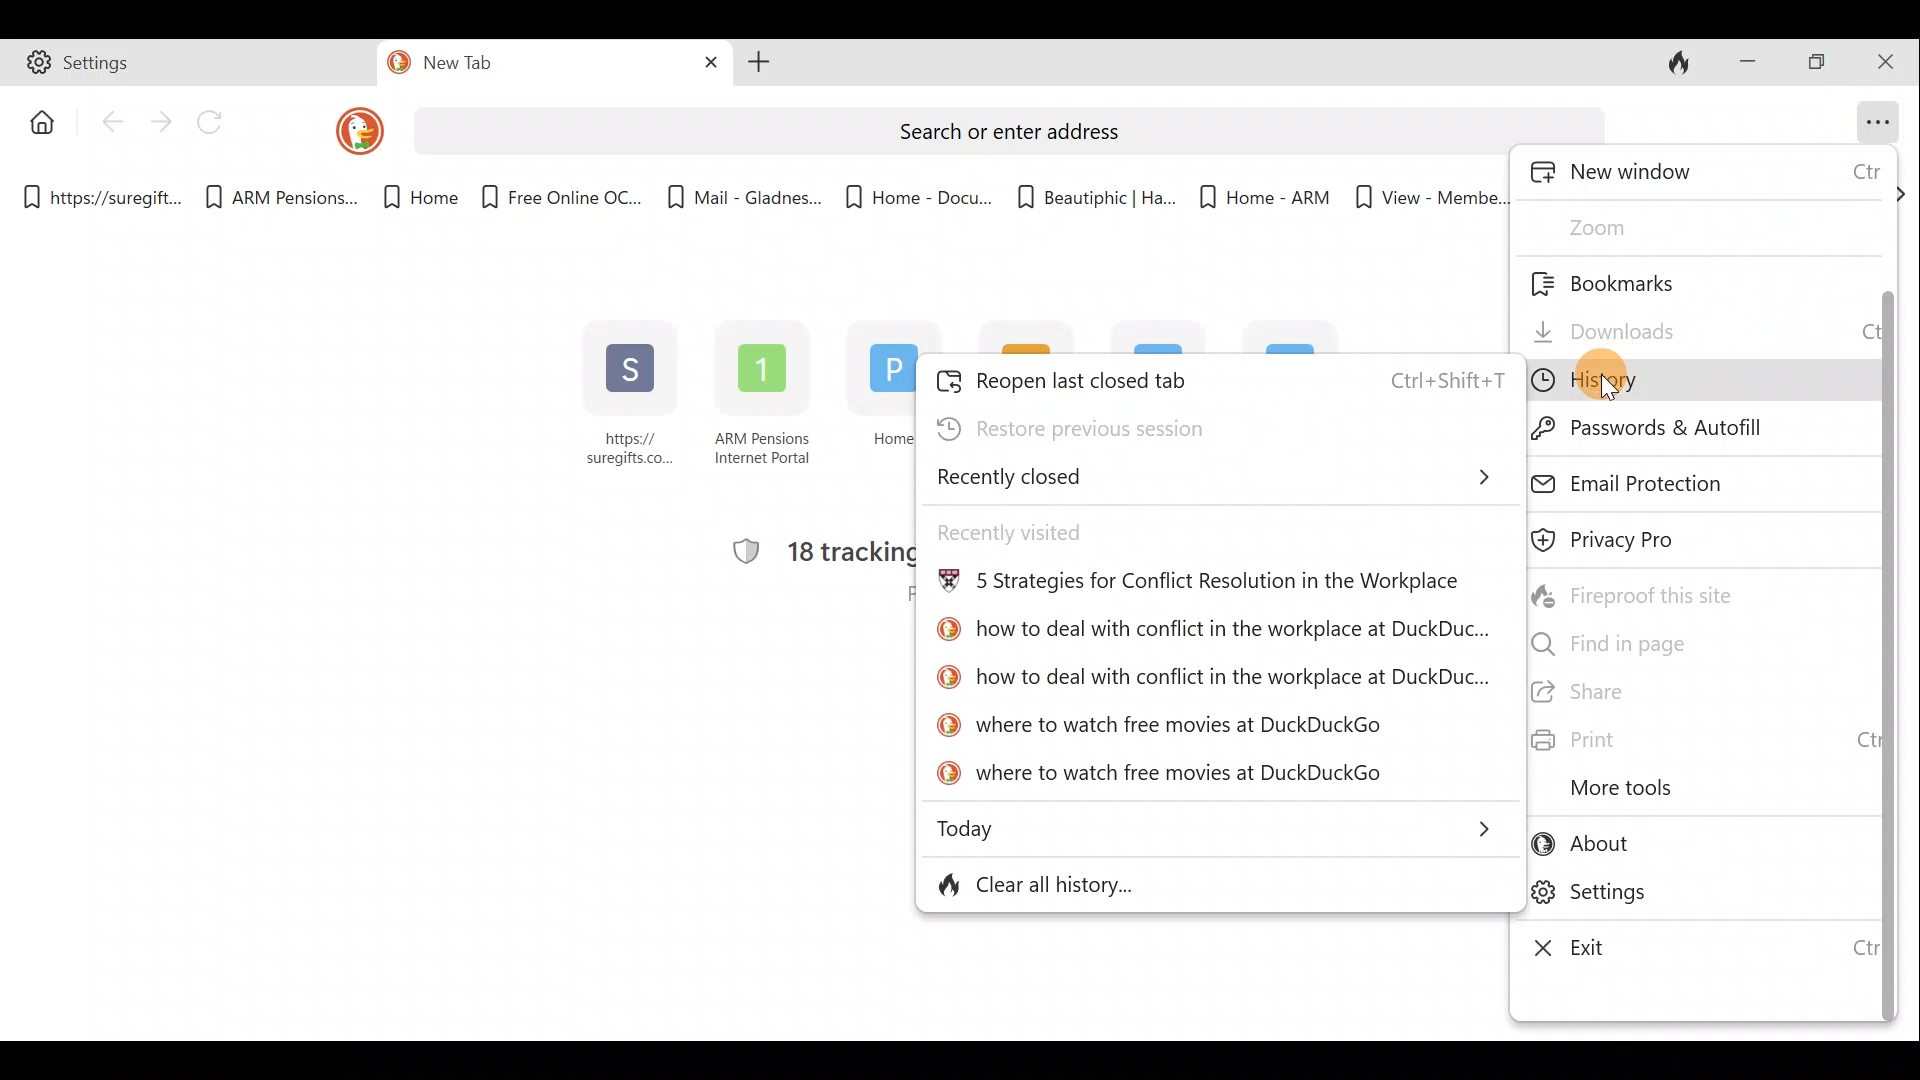  What do you see at coordinates (1695, 694) in the screenshot?
I see `Share` at bounding box center [1695, 694].